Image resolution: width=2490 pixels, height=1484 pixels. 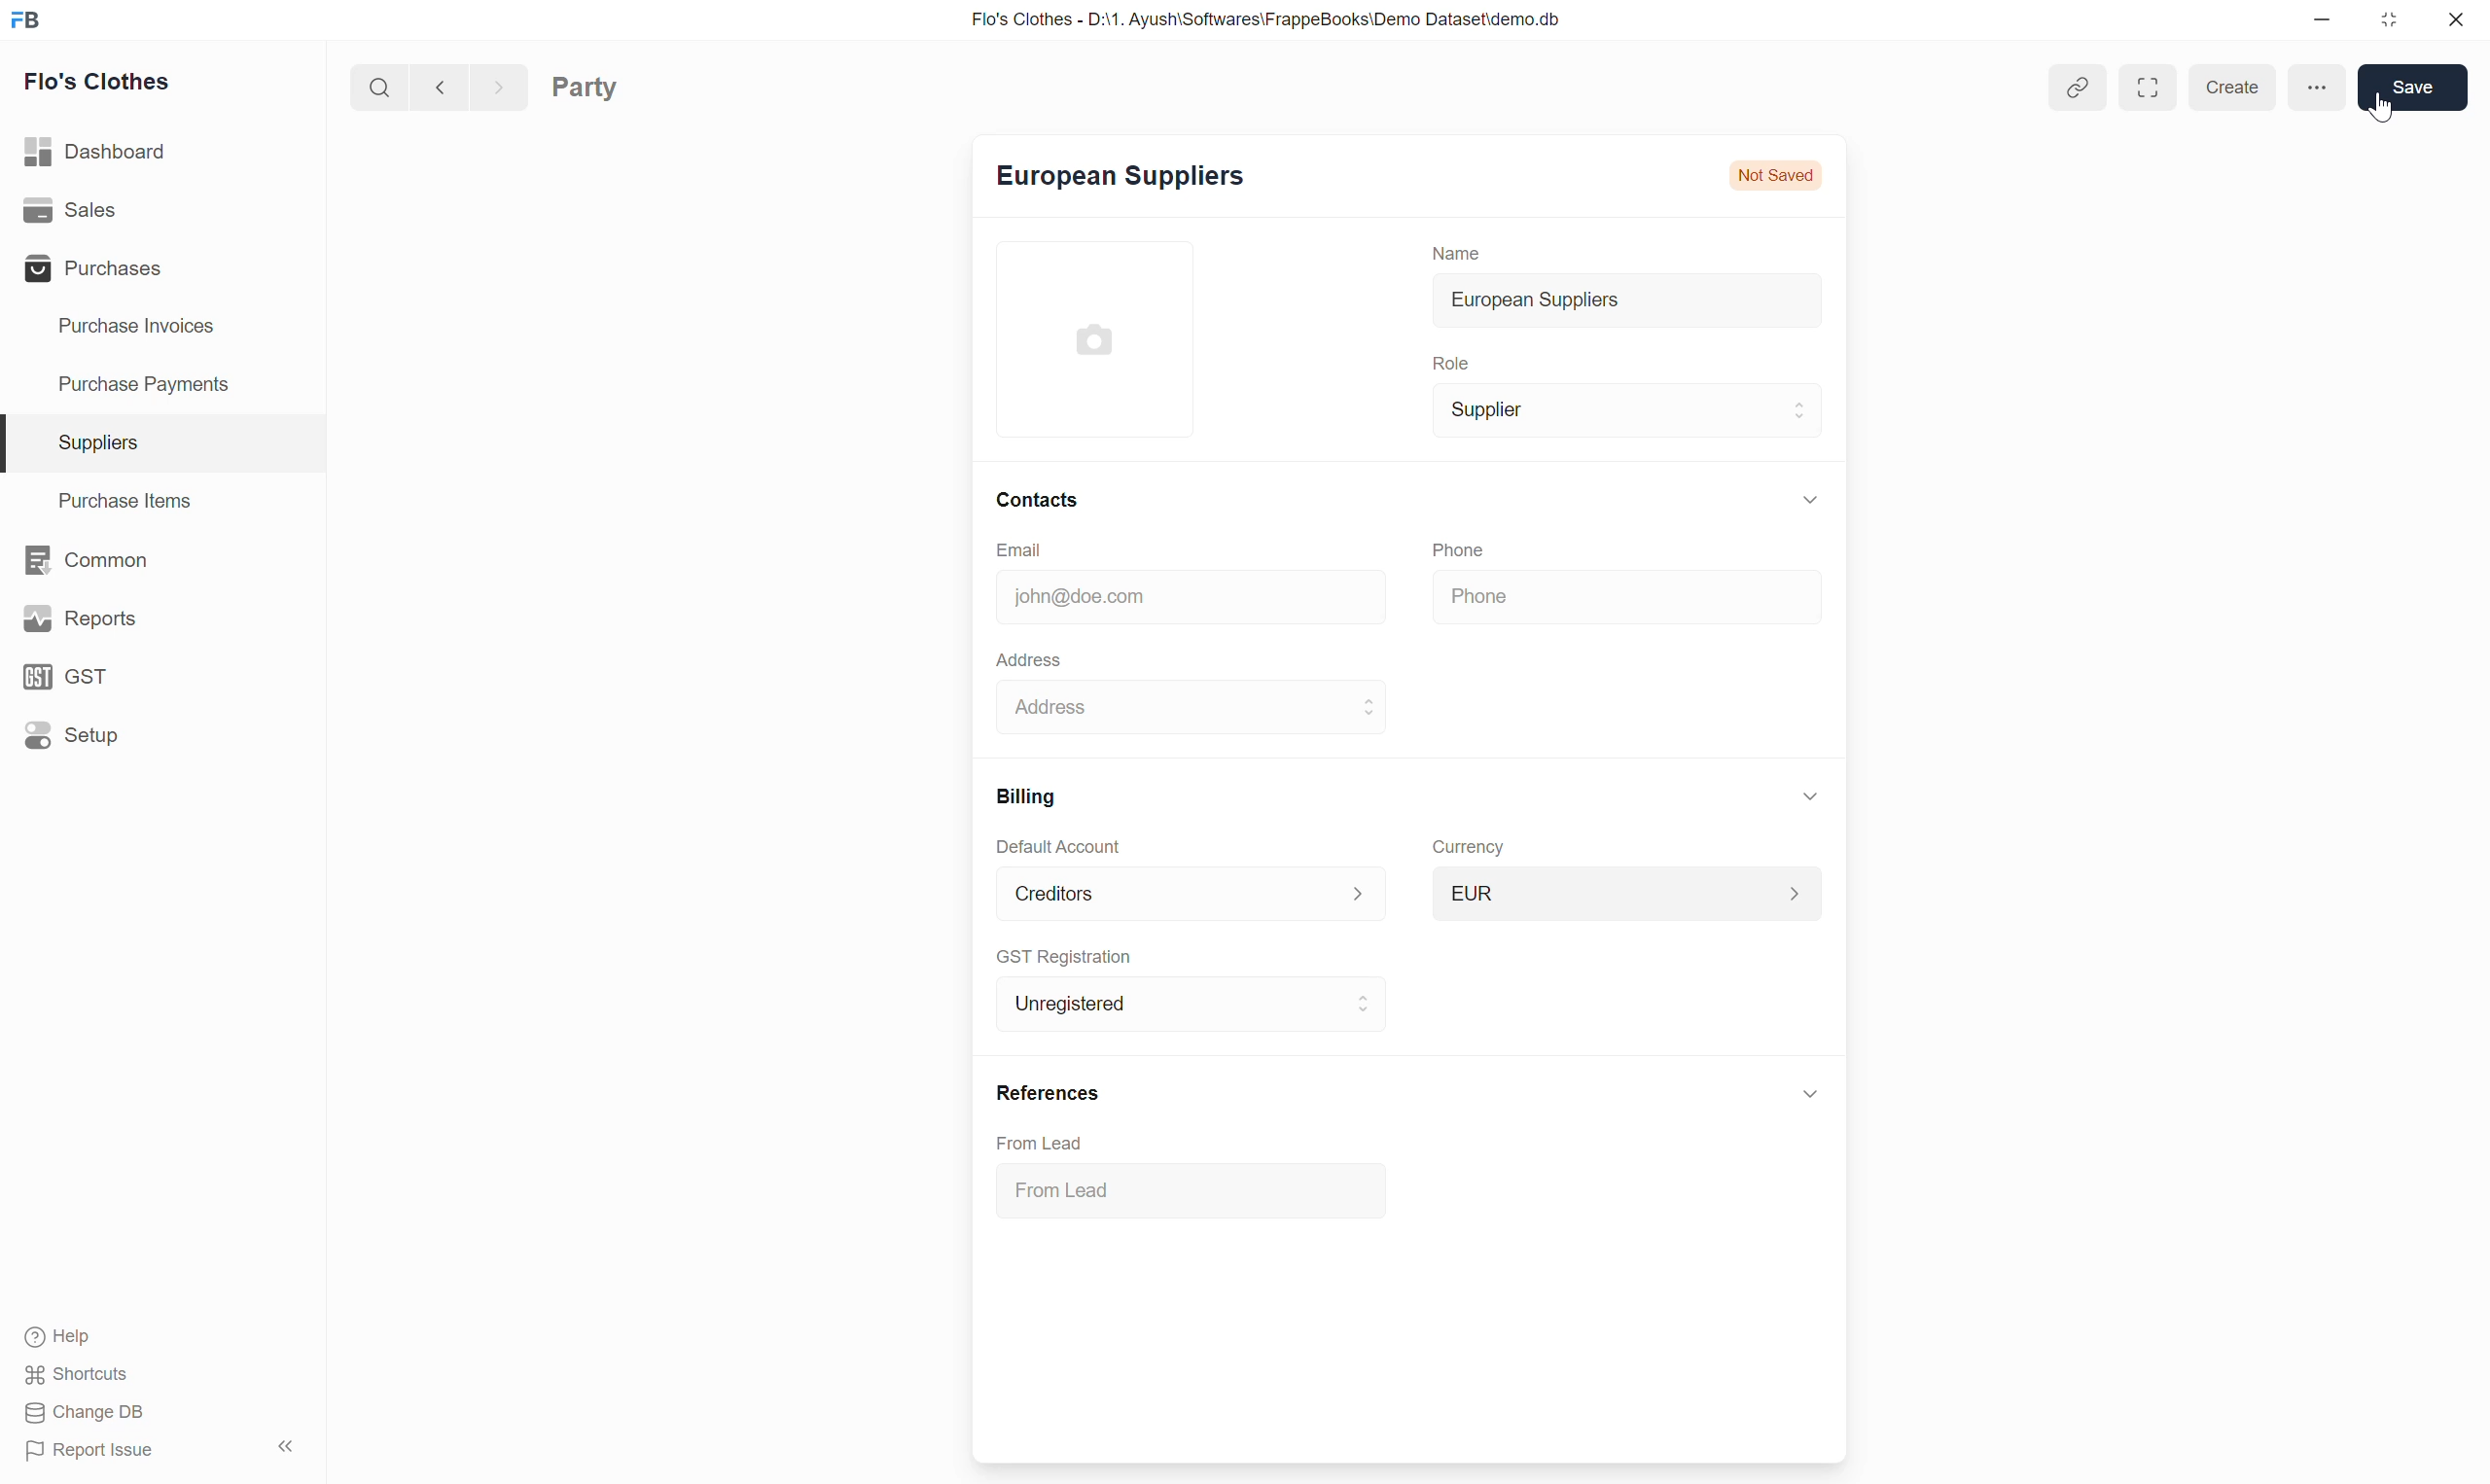 What do you see at coordinates (56, 1340) in the screenshot?
I see `help` at bounding box center [56, 1340].